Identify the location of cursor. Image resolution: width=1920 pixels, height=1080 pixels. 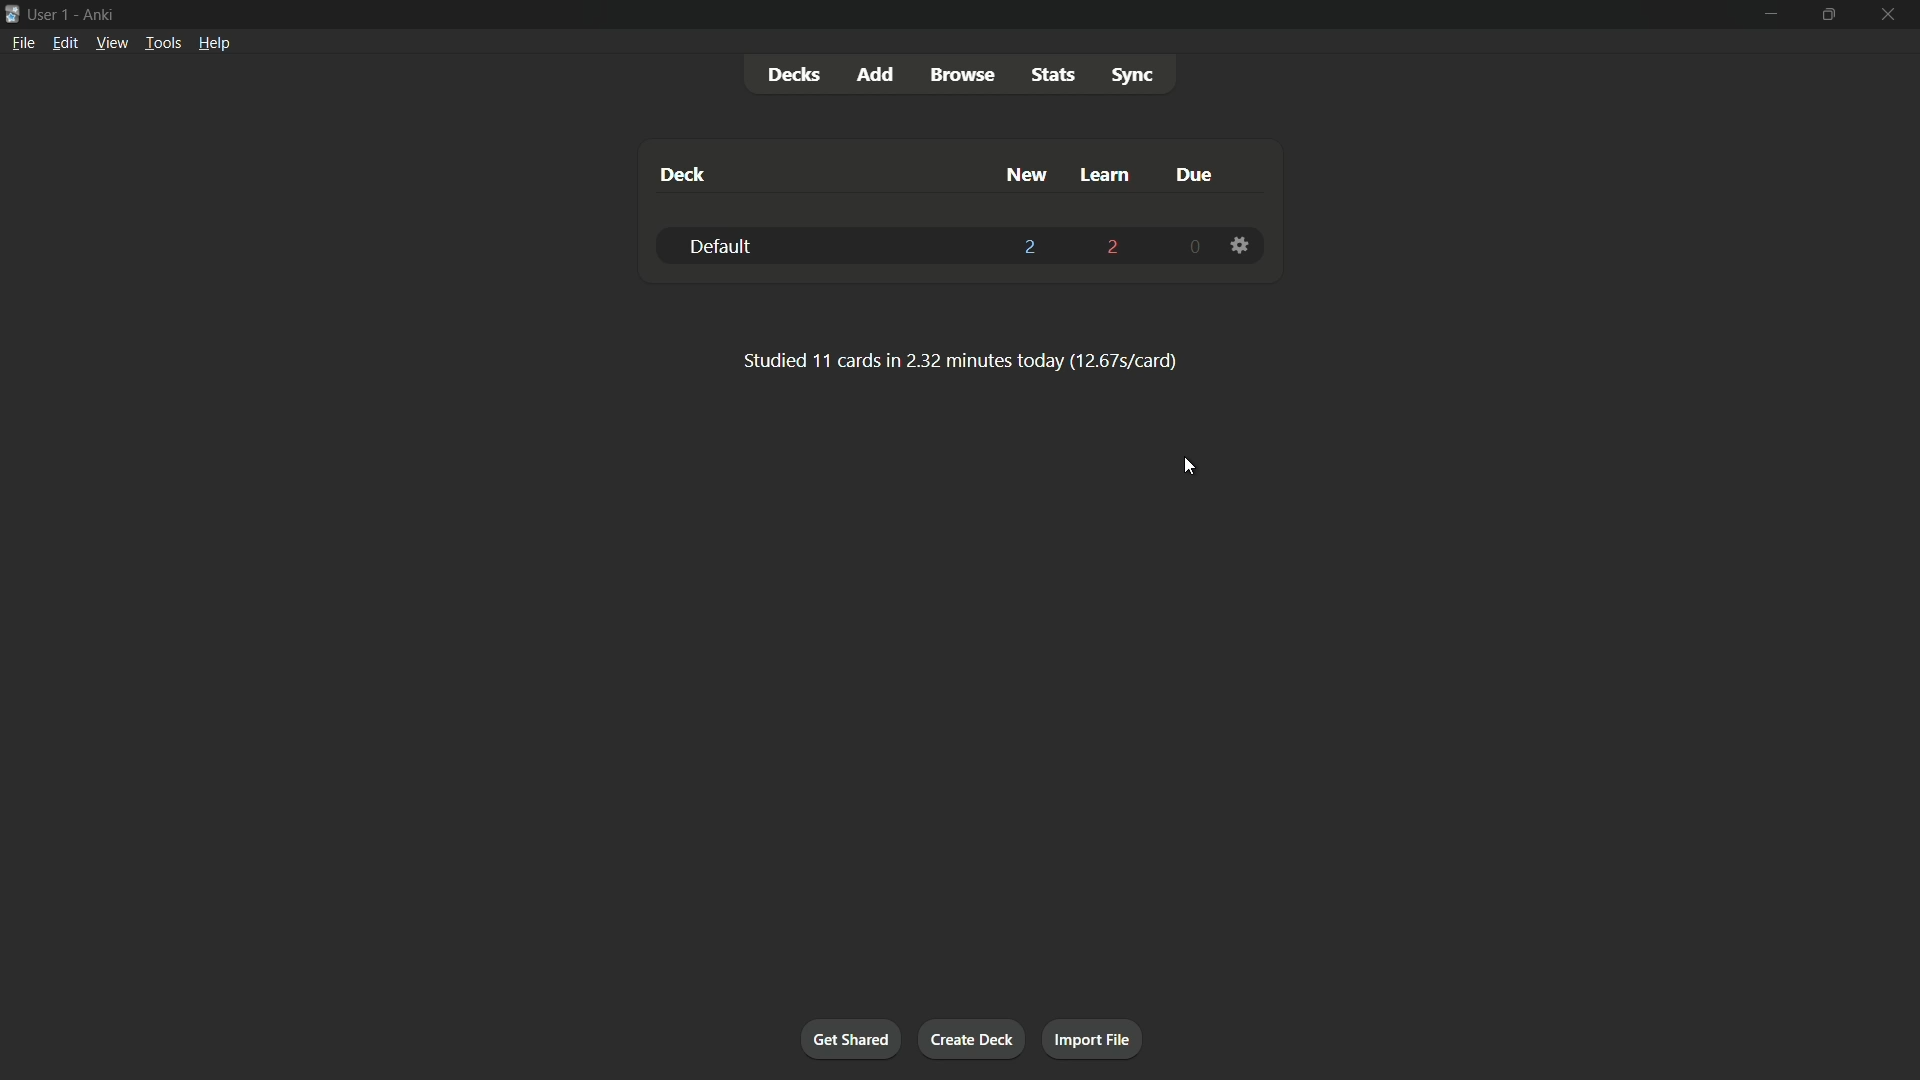
(1193, 465).